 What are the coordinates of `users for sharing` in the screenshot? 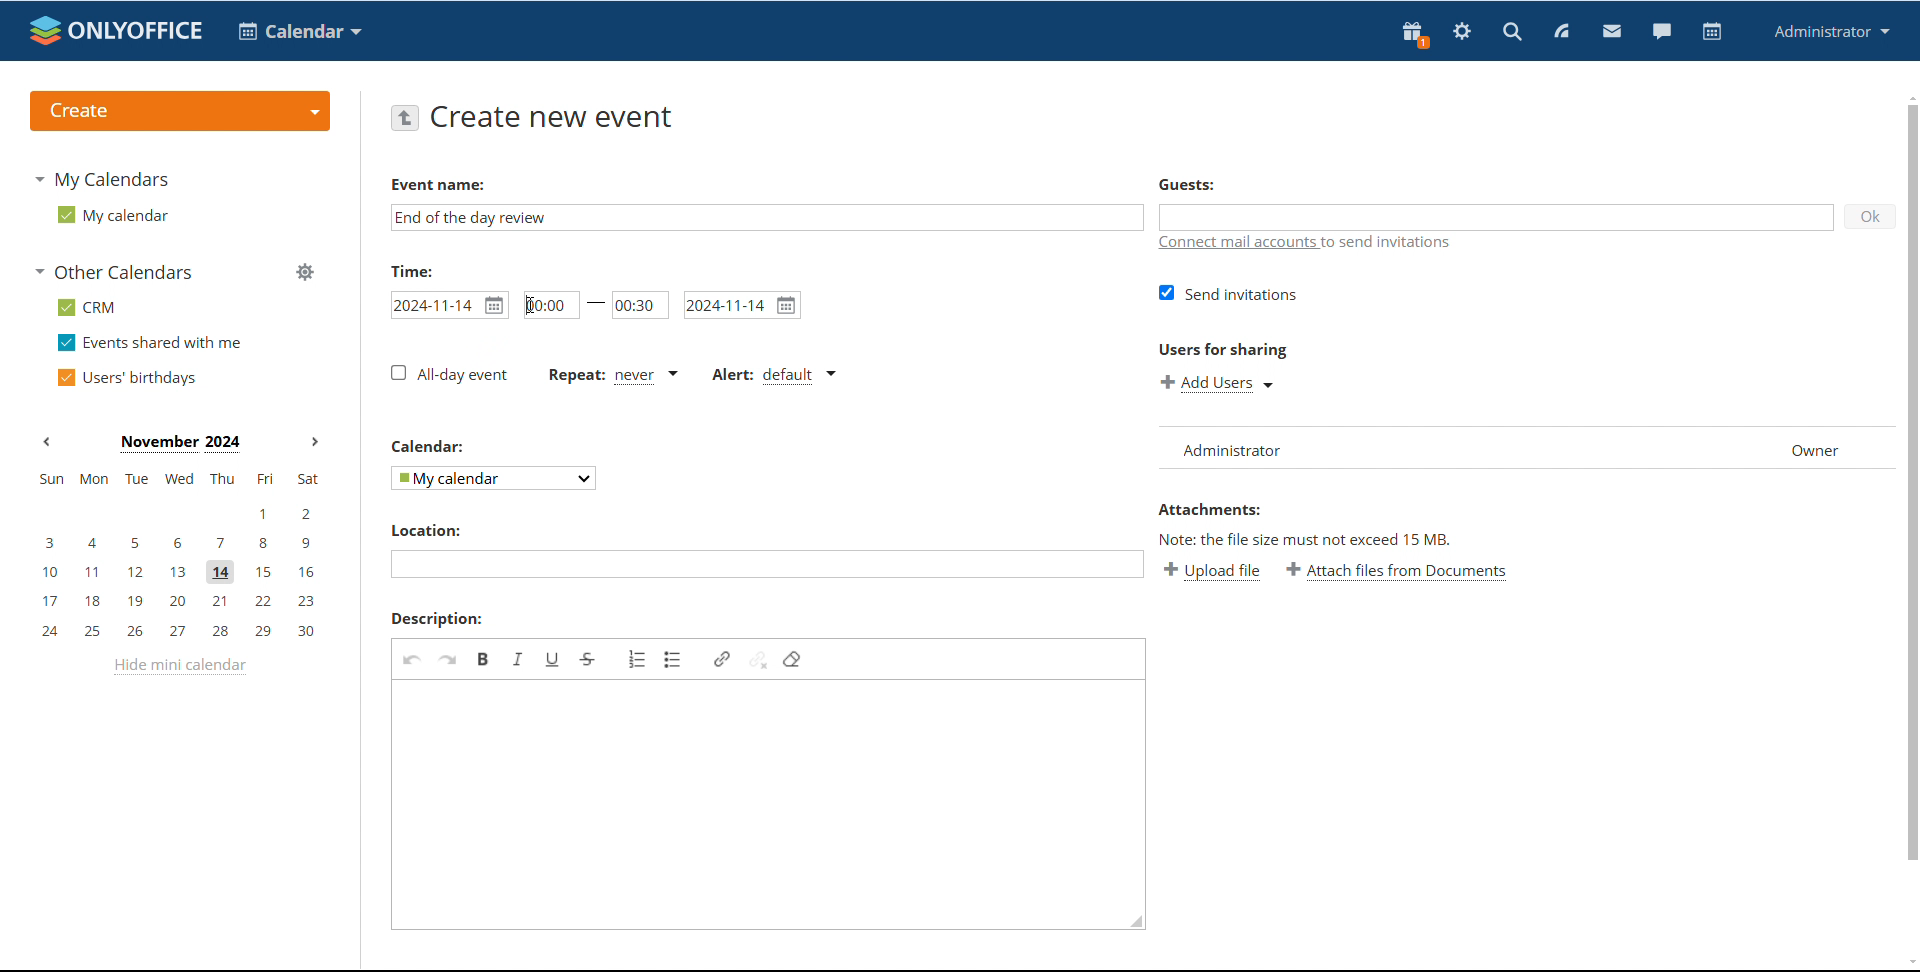 It's located at (1223, 349).